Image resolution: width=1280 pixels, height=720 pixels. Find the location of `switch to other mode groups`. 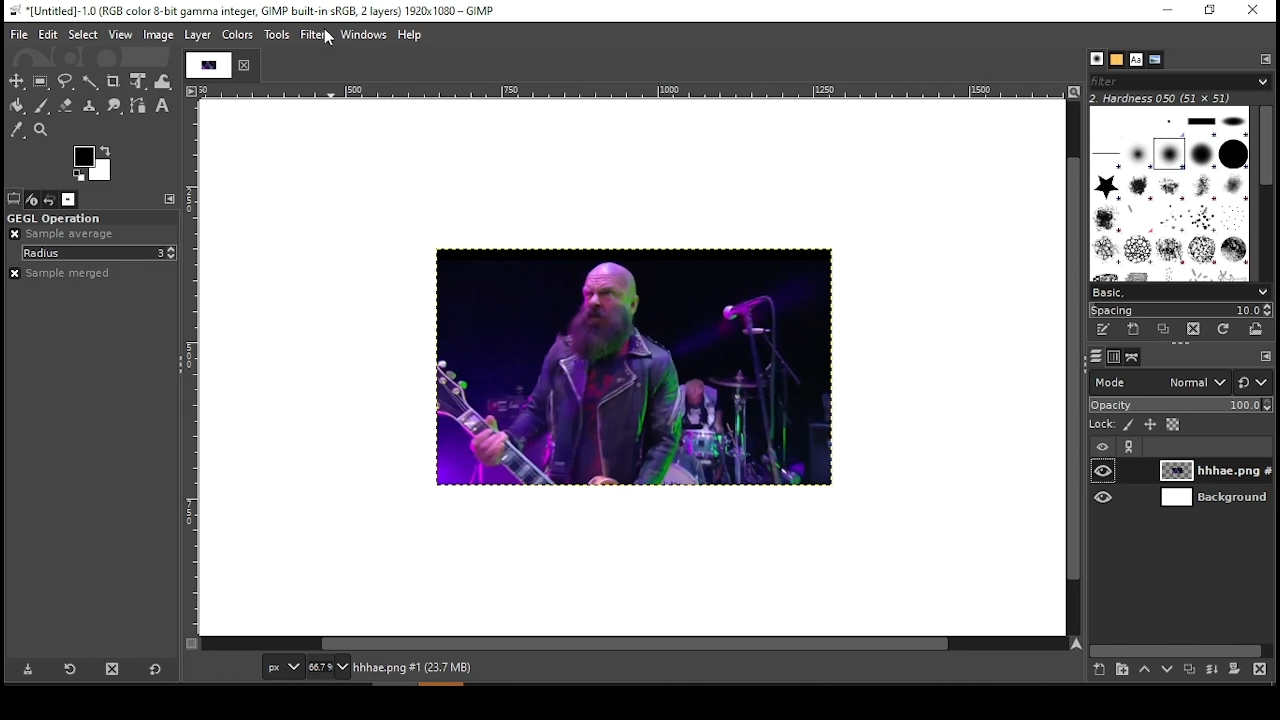

switch to other mode groups is located at coordinates (1254, 381).